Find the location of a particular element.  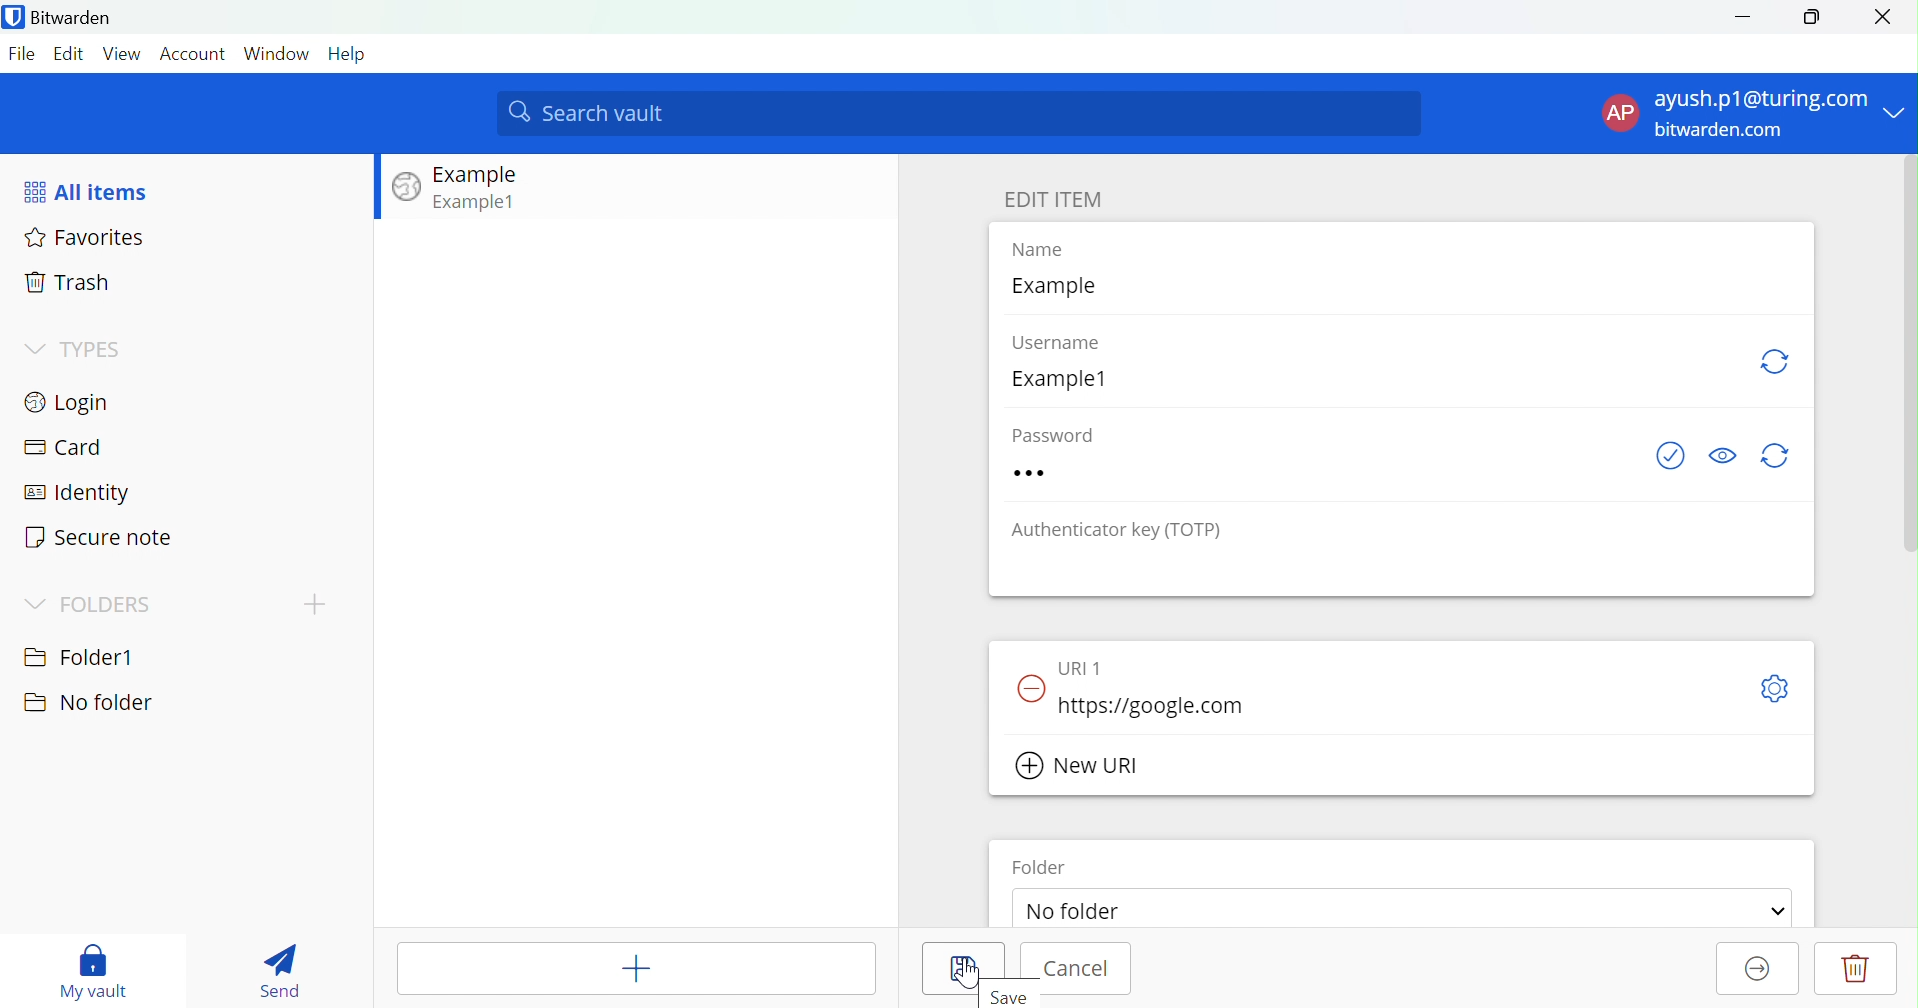

Search vault is located at coordinates (960, 114).